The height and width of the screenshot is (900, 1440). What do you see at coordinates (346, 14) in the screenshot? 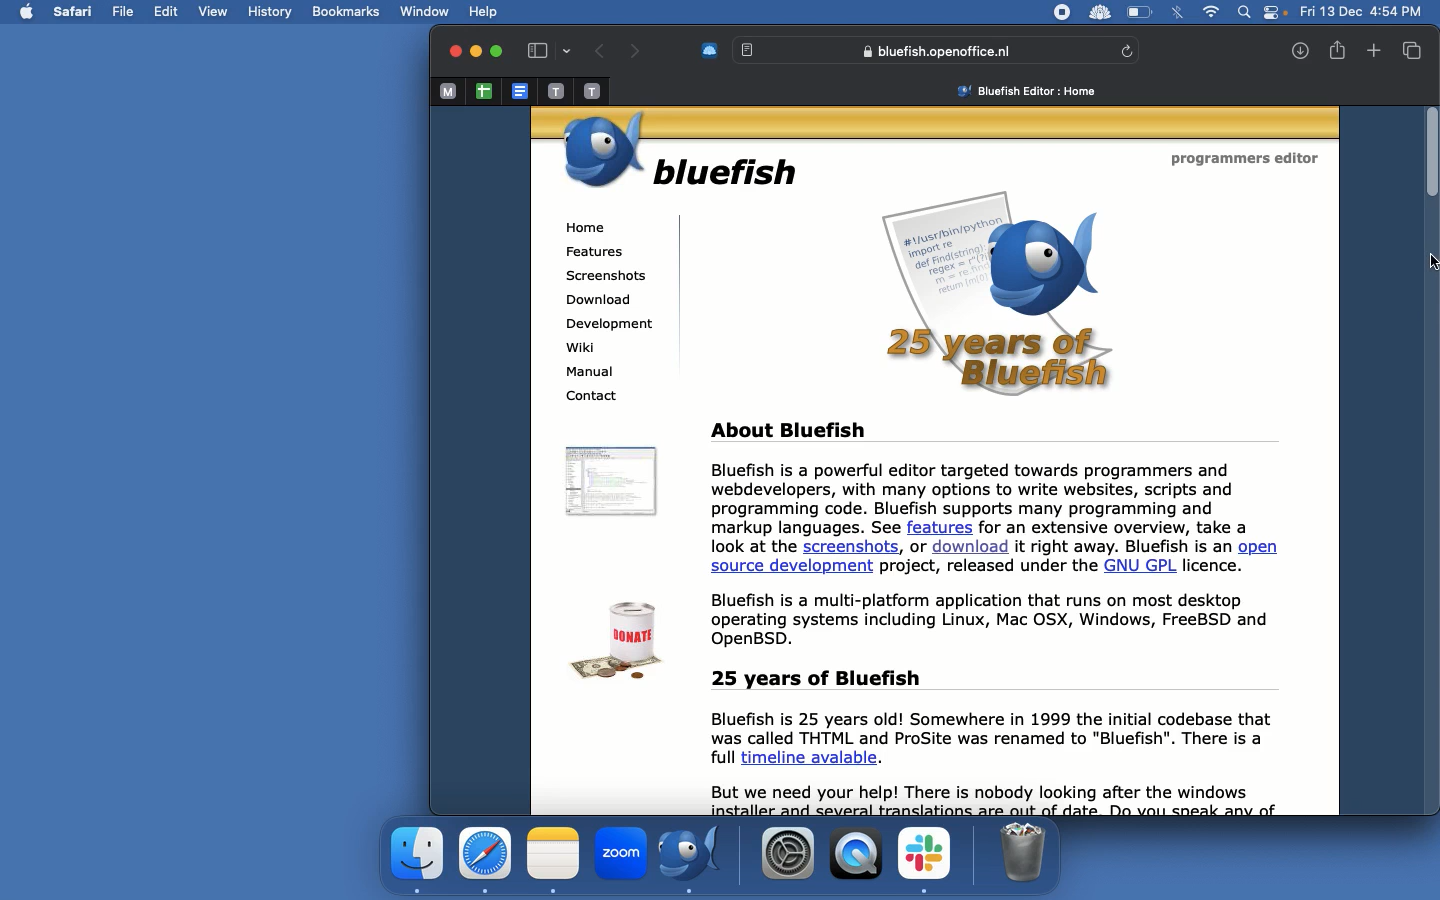
I see `Bookmarks` at bounding box center [346, 14].